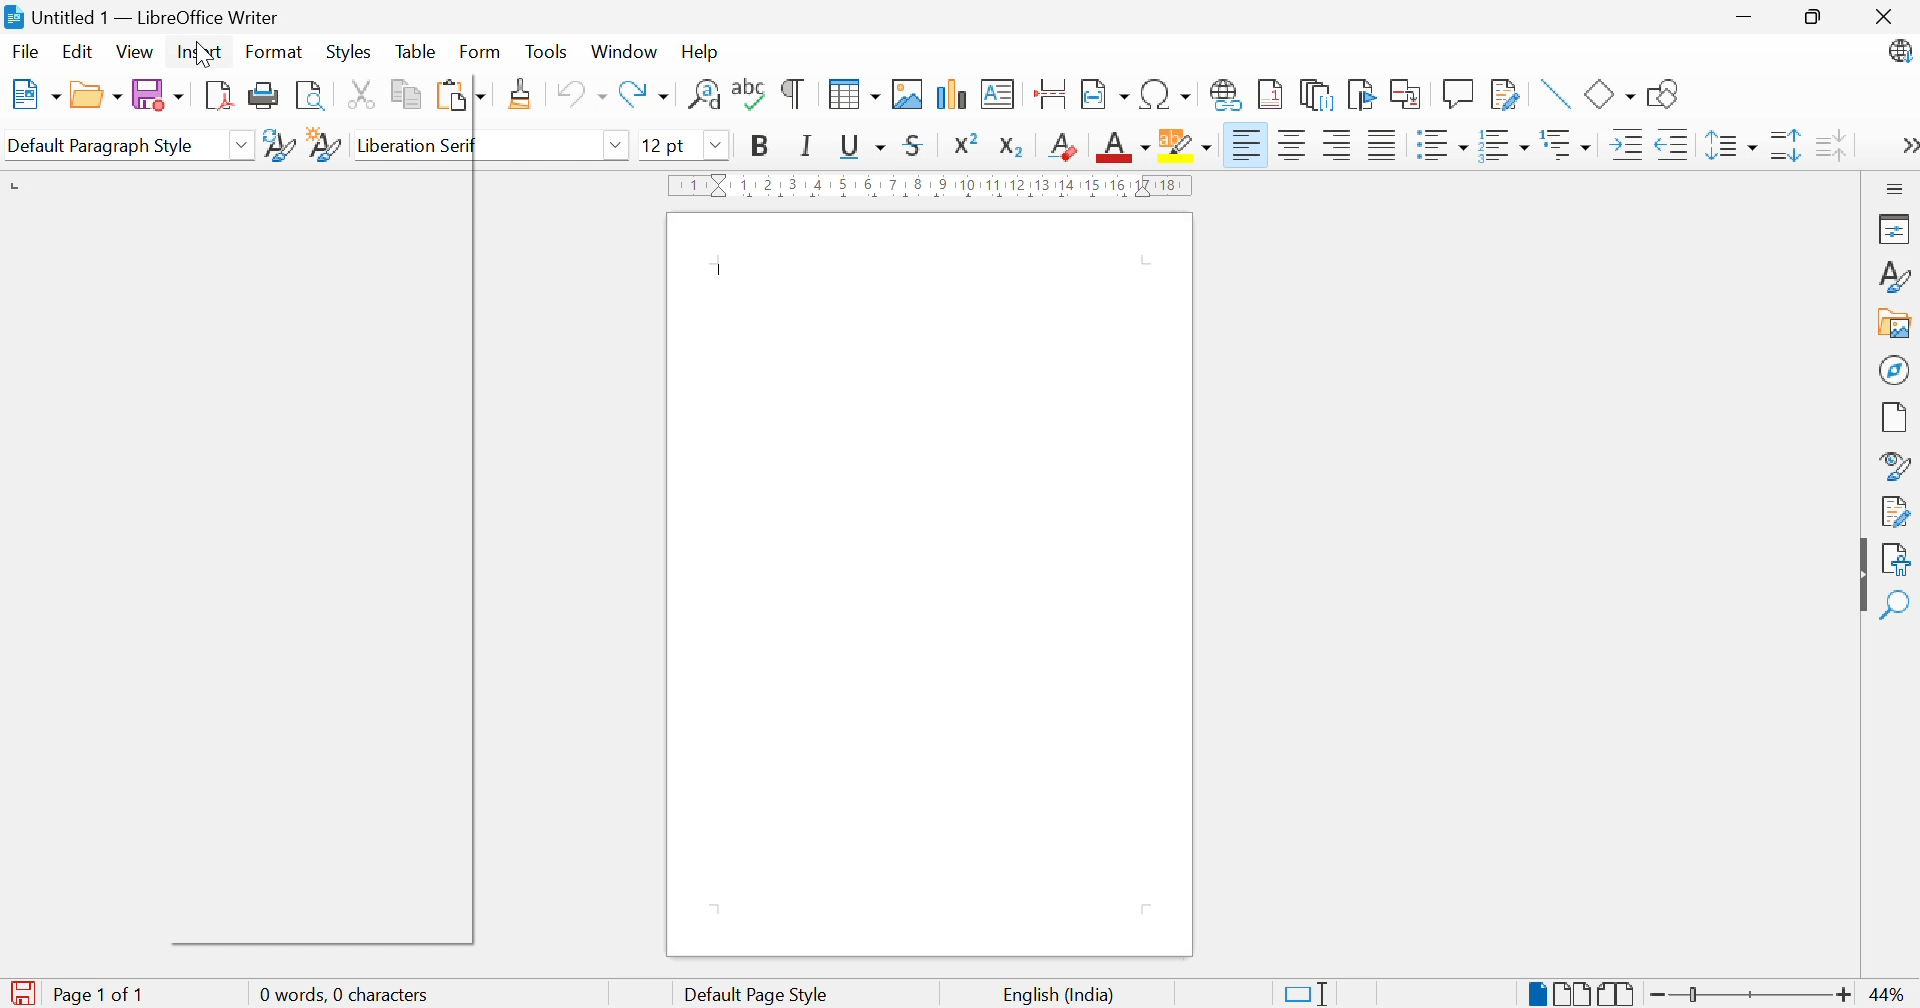 This screenshot has height=1008, width=1920. What do you see at coordinates (157, 94) in the screenshot?
I see `Save` at bounding box center [157, 94].